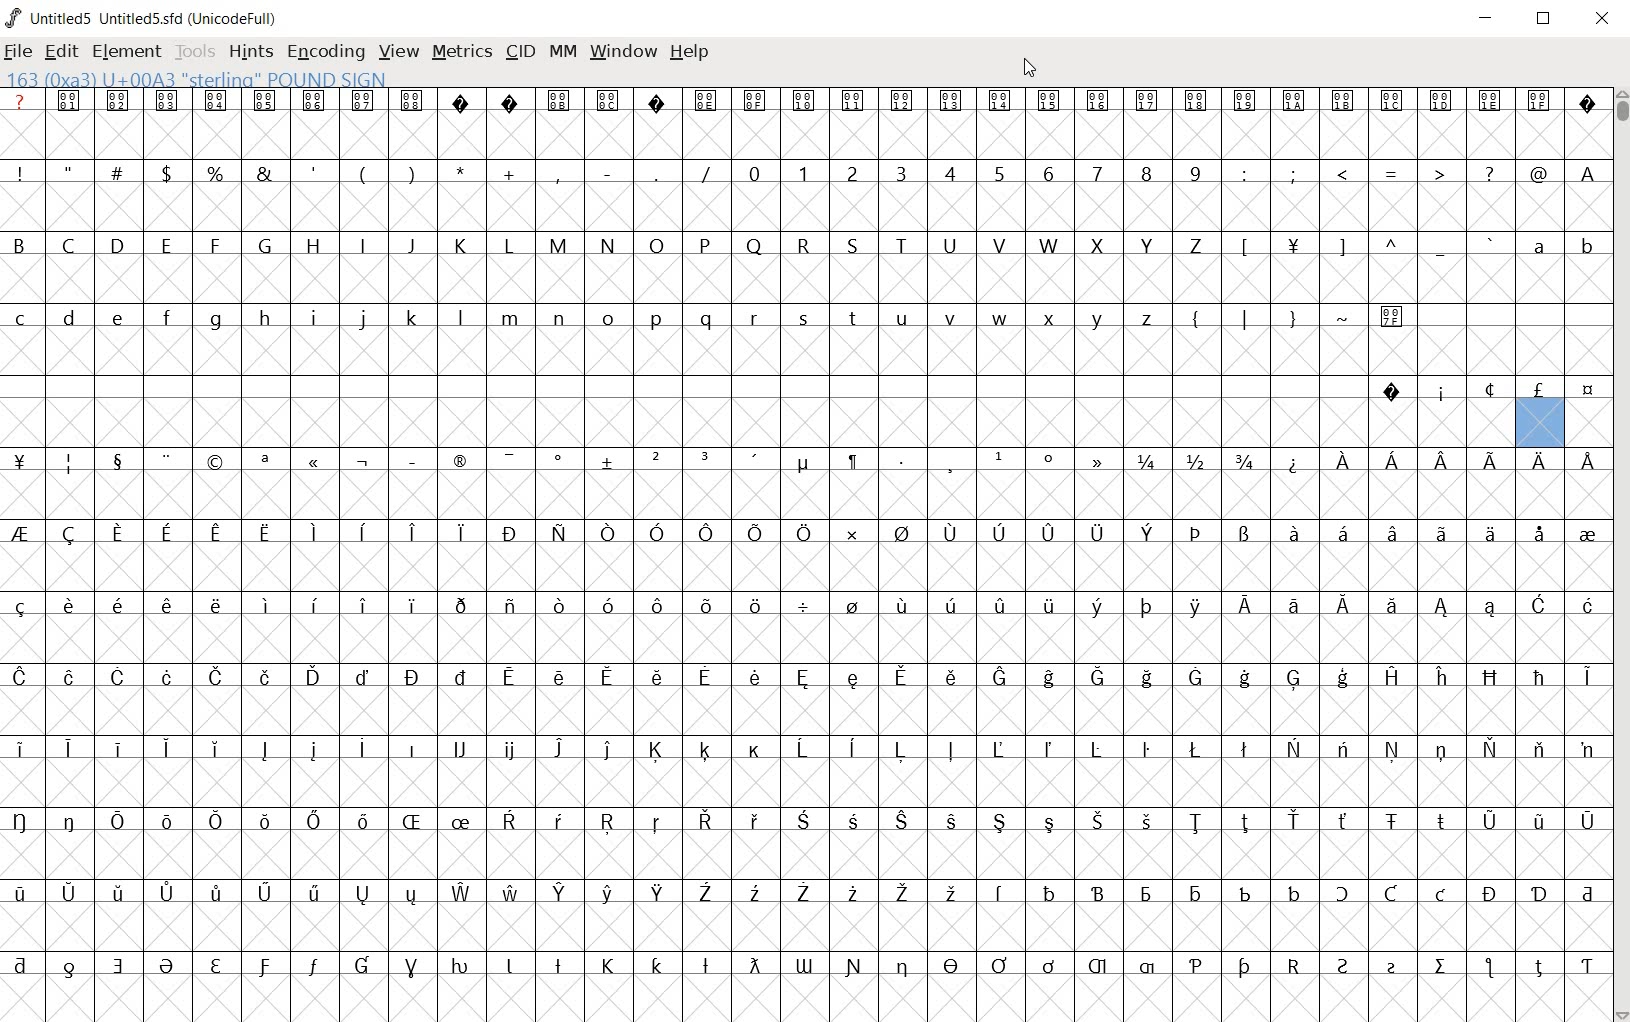 This screenshot has width=1630, height=1022. What do you see at coordinates (251, 53) in the screenshot?
I see `HINTS` at bounding box center [251, 53].